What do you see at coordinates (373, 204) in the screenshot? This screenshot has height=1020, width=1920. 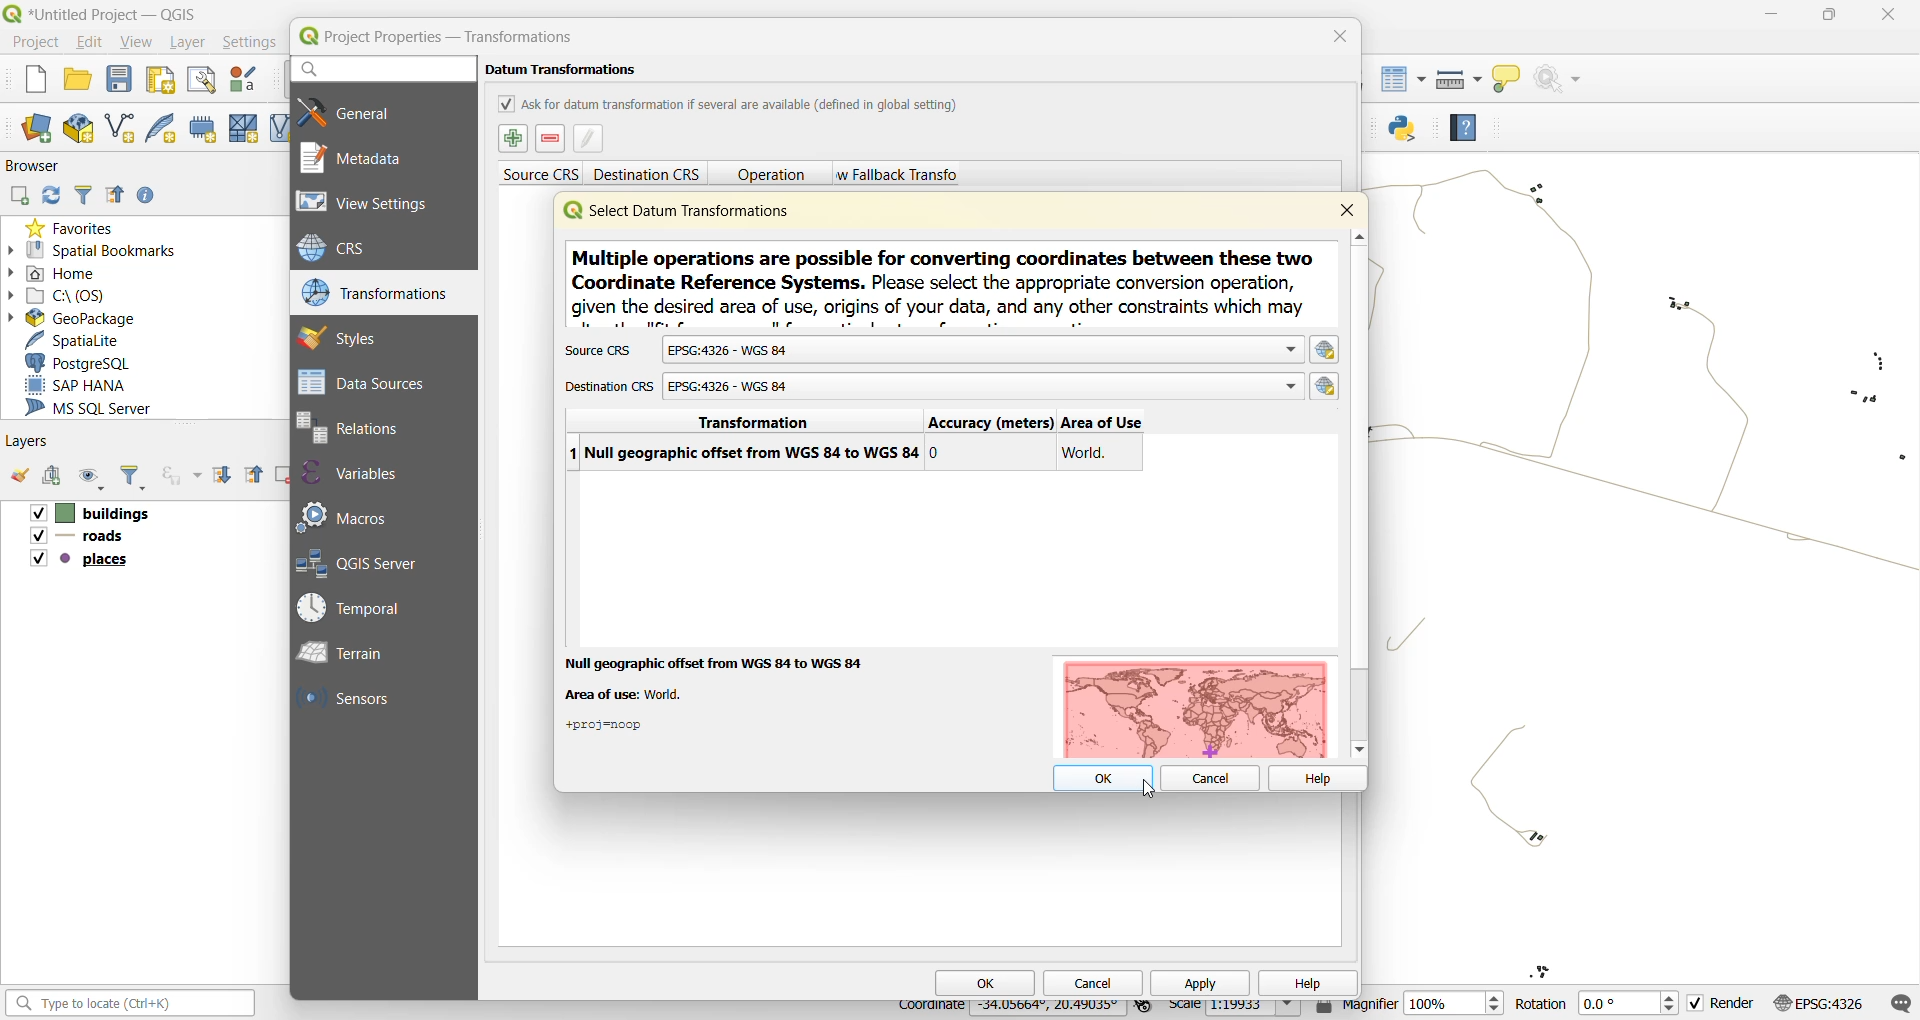 I see `view settings` at bounding box center [373, 204].